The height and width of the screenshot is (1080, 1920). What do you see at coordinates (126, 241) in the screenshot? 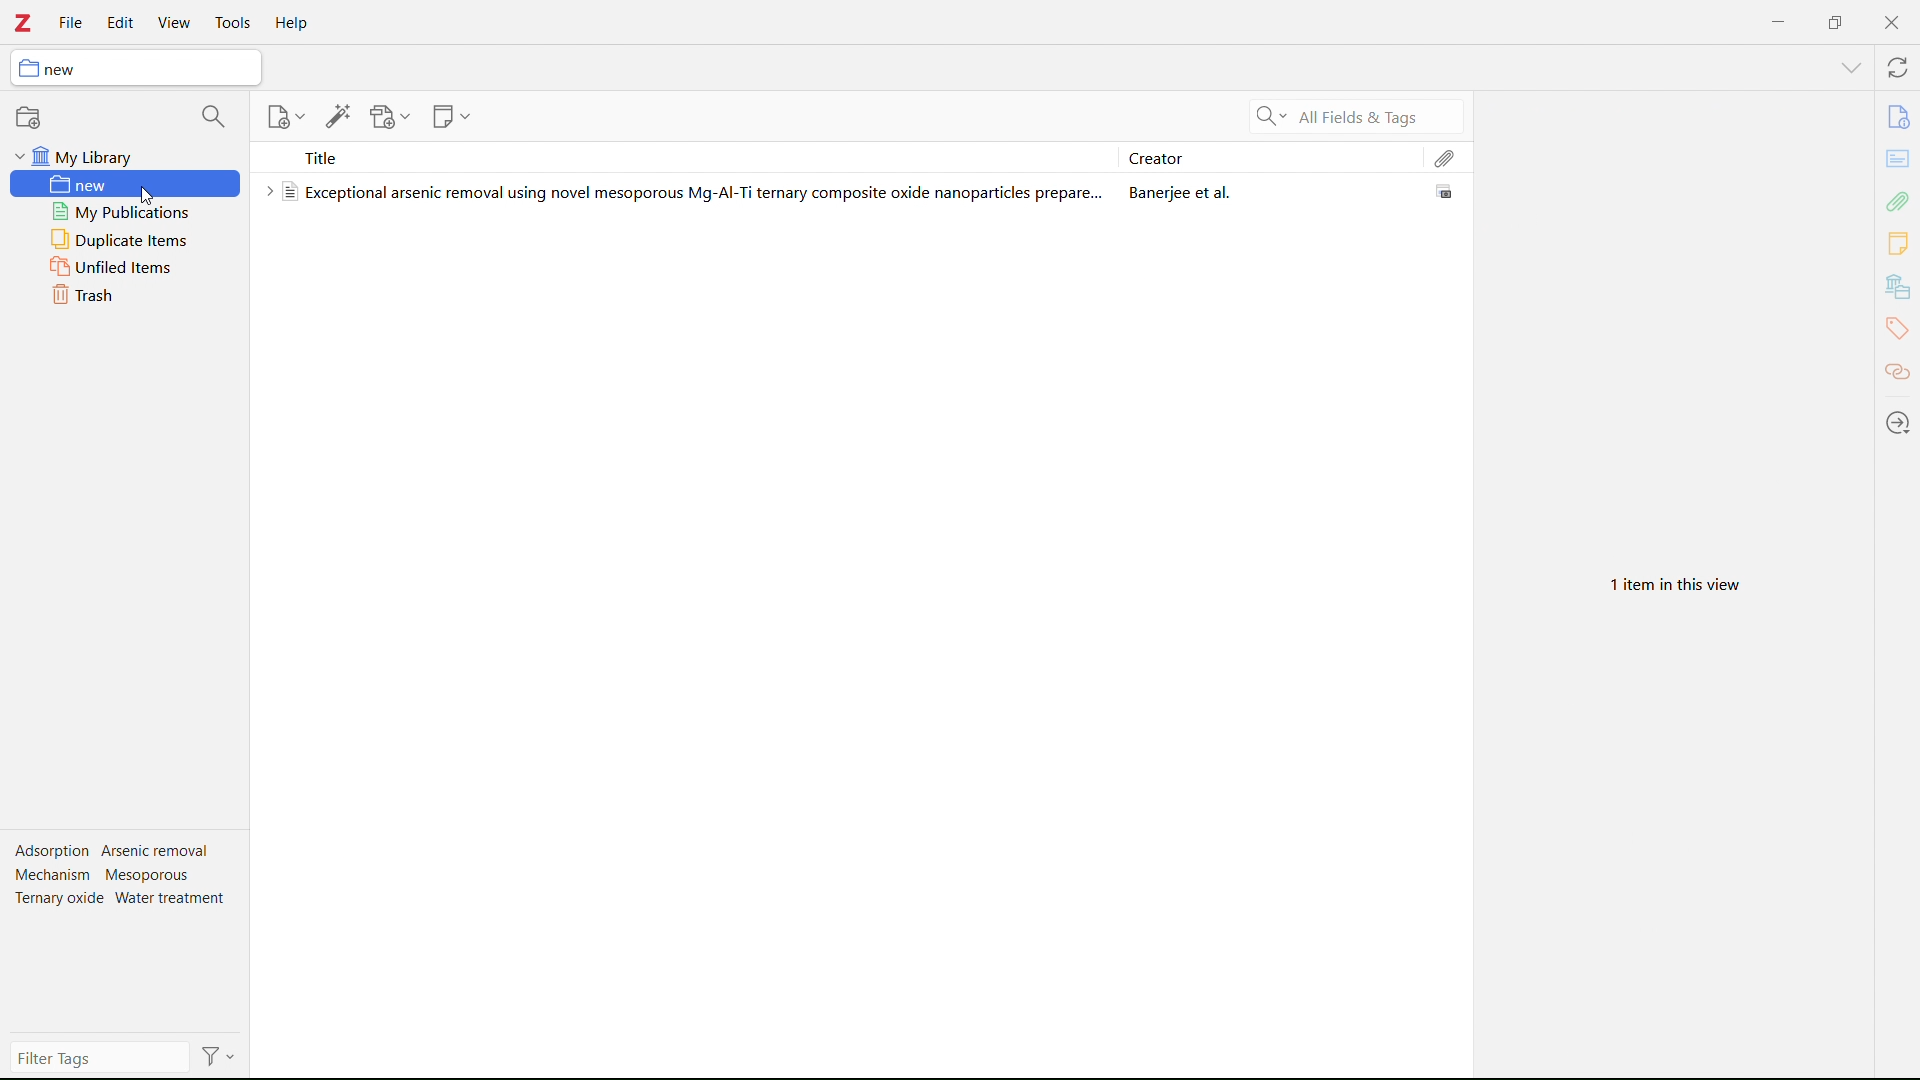
I see `duplicate items` at bounding box center [126, 241].